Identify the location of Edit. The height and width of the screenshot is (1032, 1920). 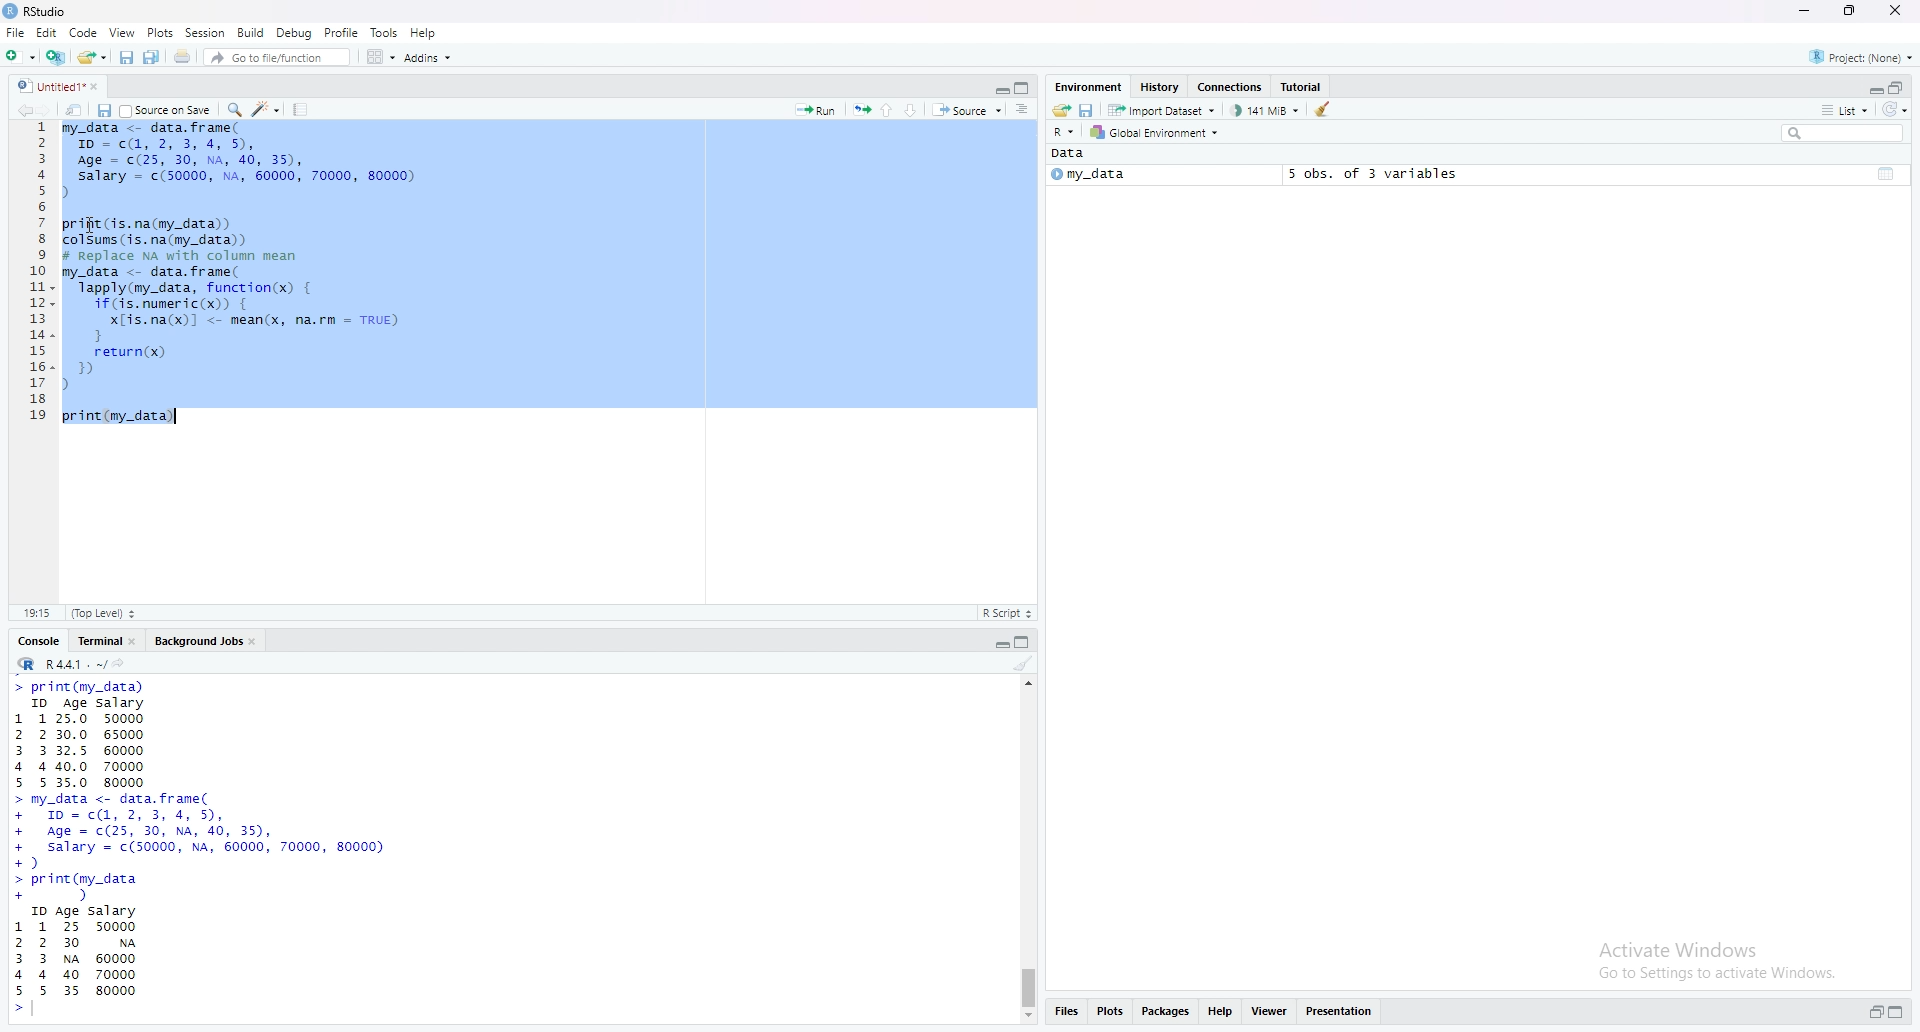
(47, 34).